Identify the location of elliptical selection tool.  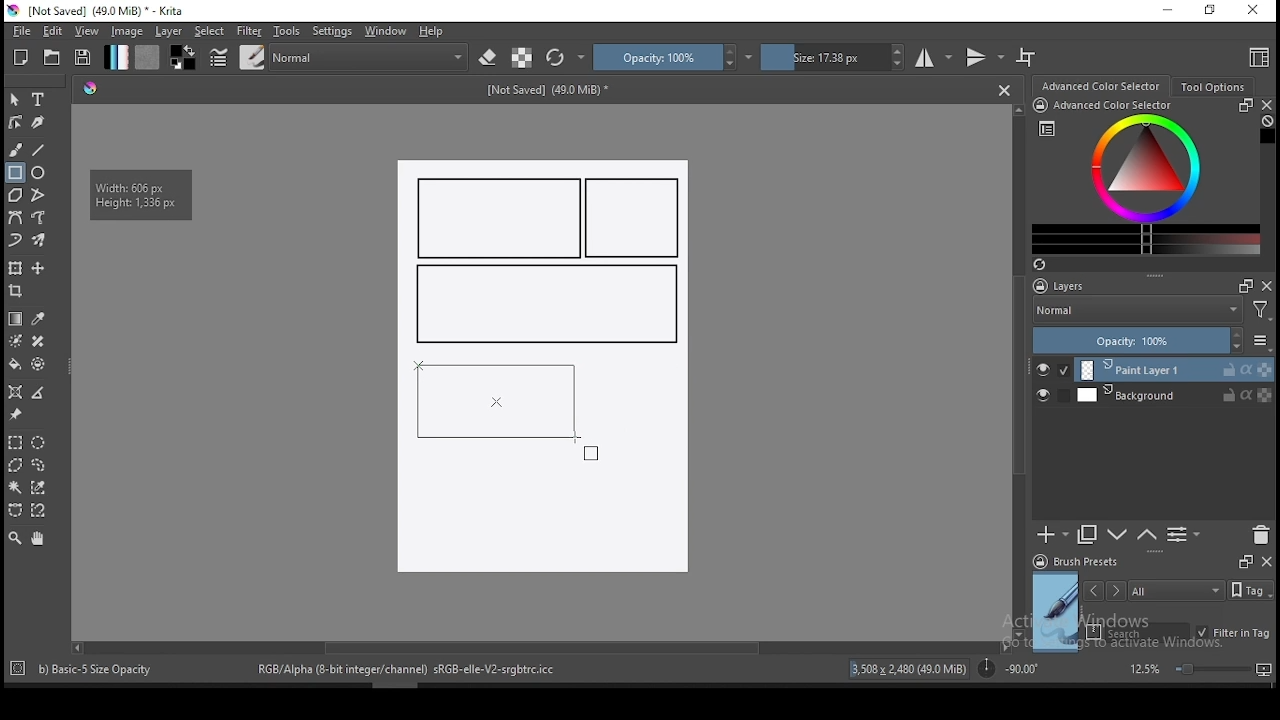
(38, 443).